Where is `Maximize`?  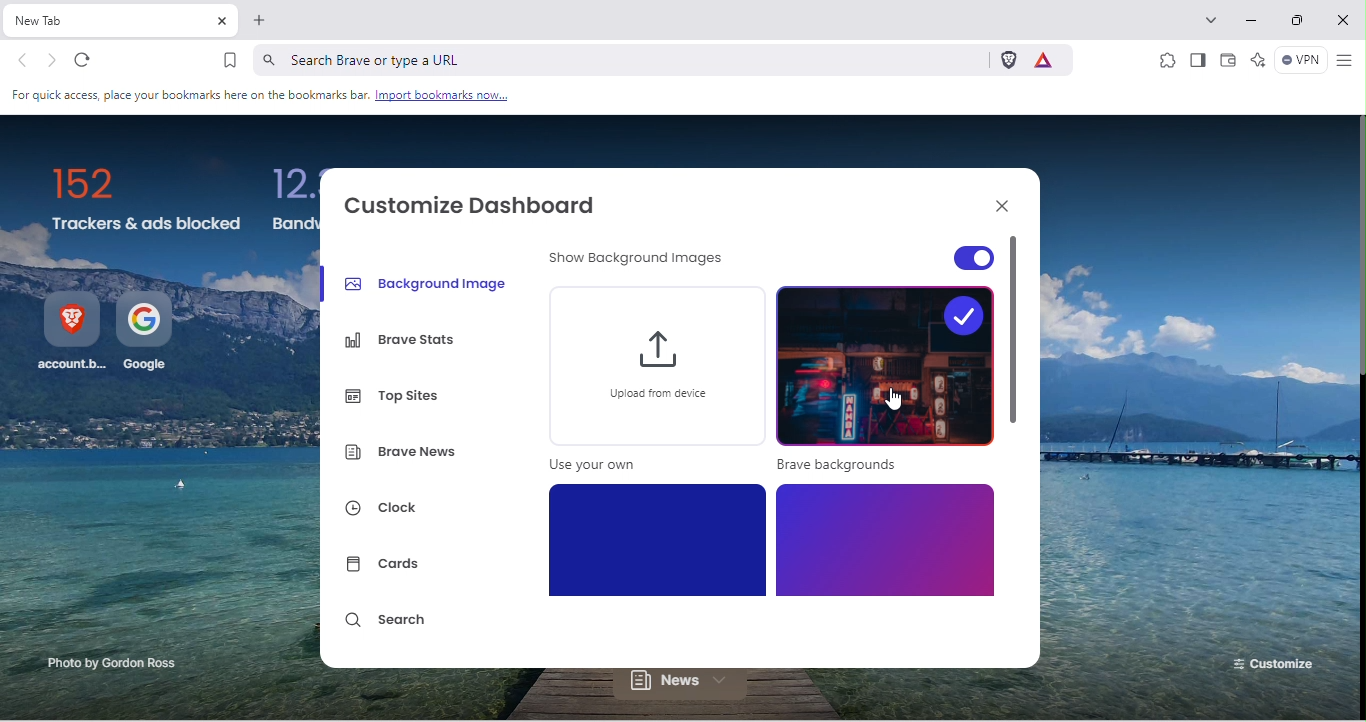
Maximize is located at coordinates (1302, 23).